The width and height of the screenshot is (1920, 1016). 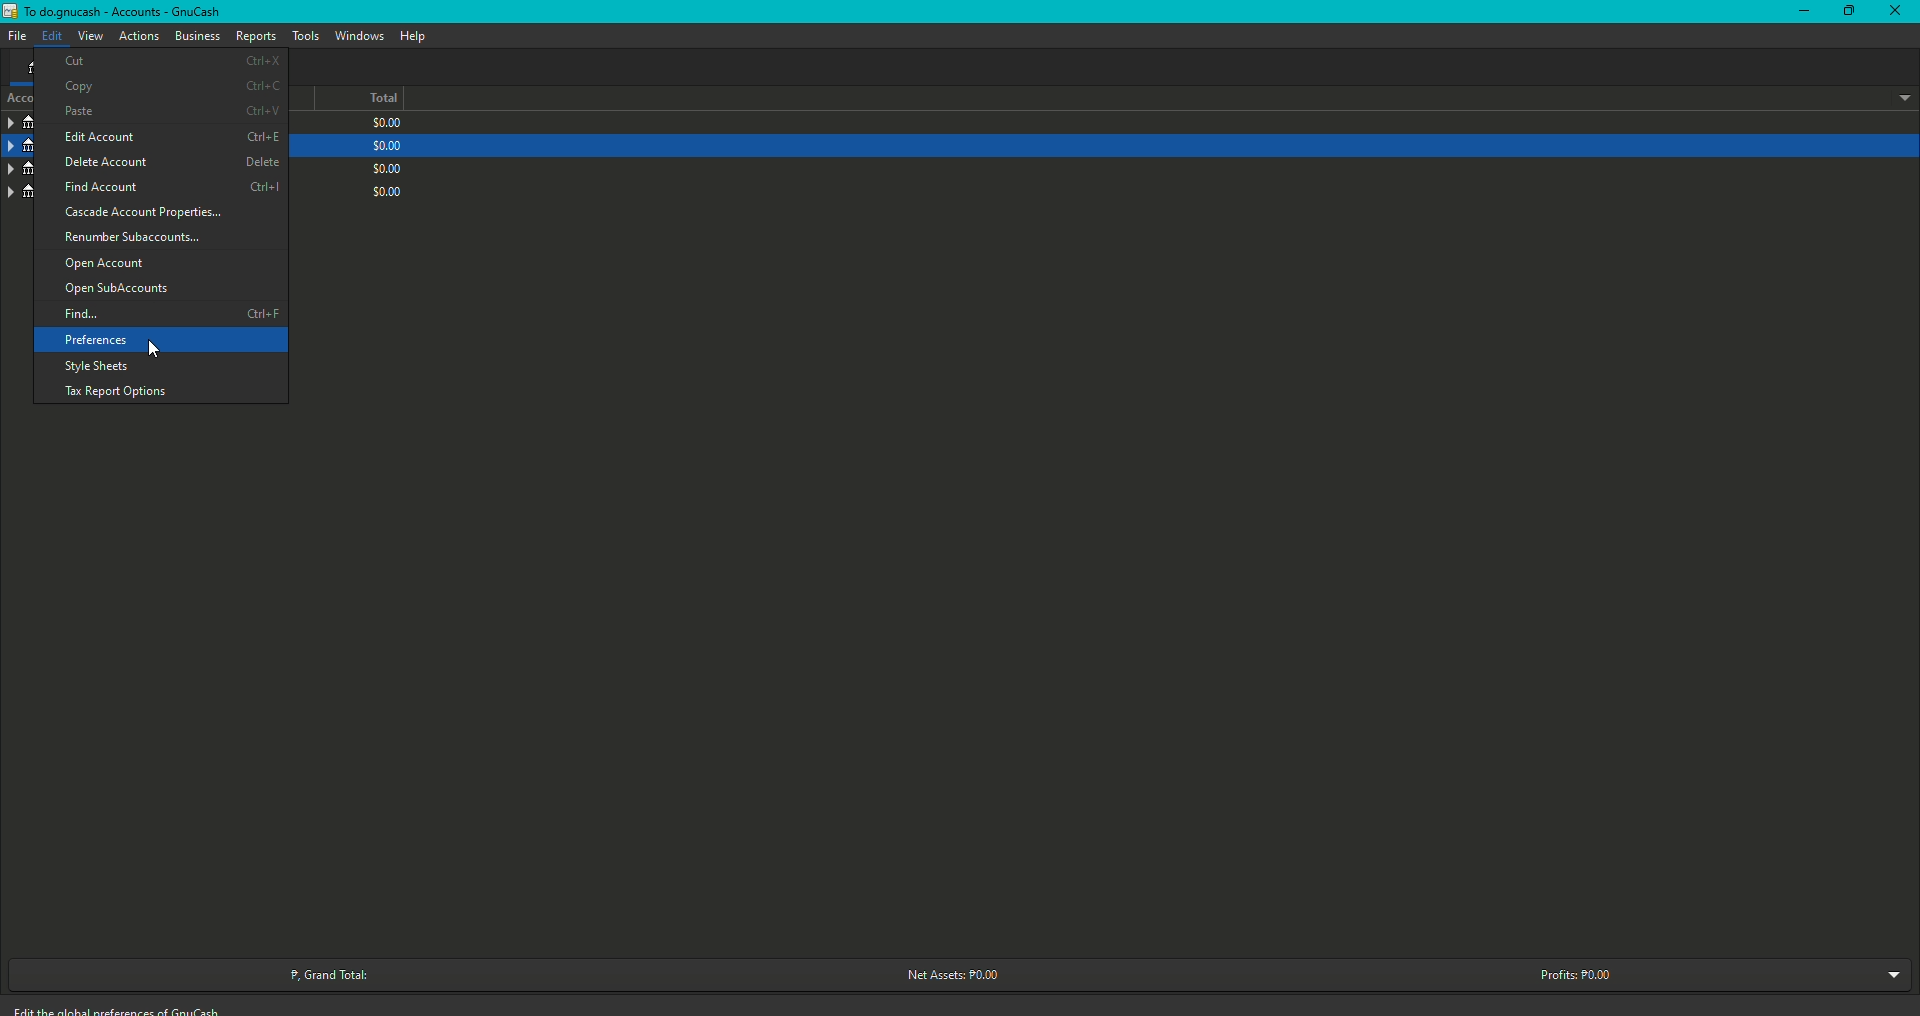 What do you see at coordinates (948, 975) in the screenshot?
I see `Net Assets` at bounding box center [948, 975].